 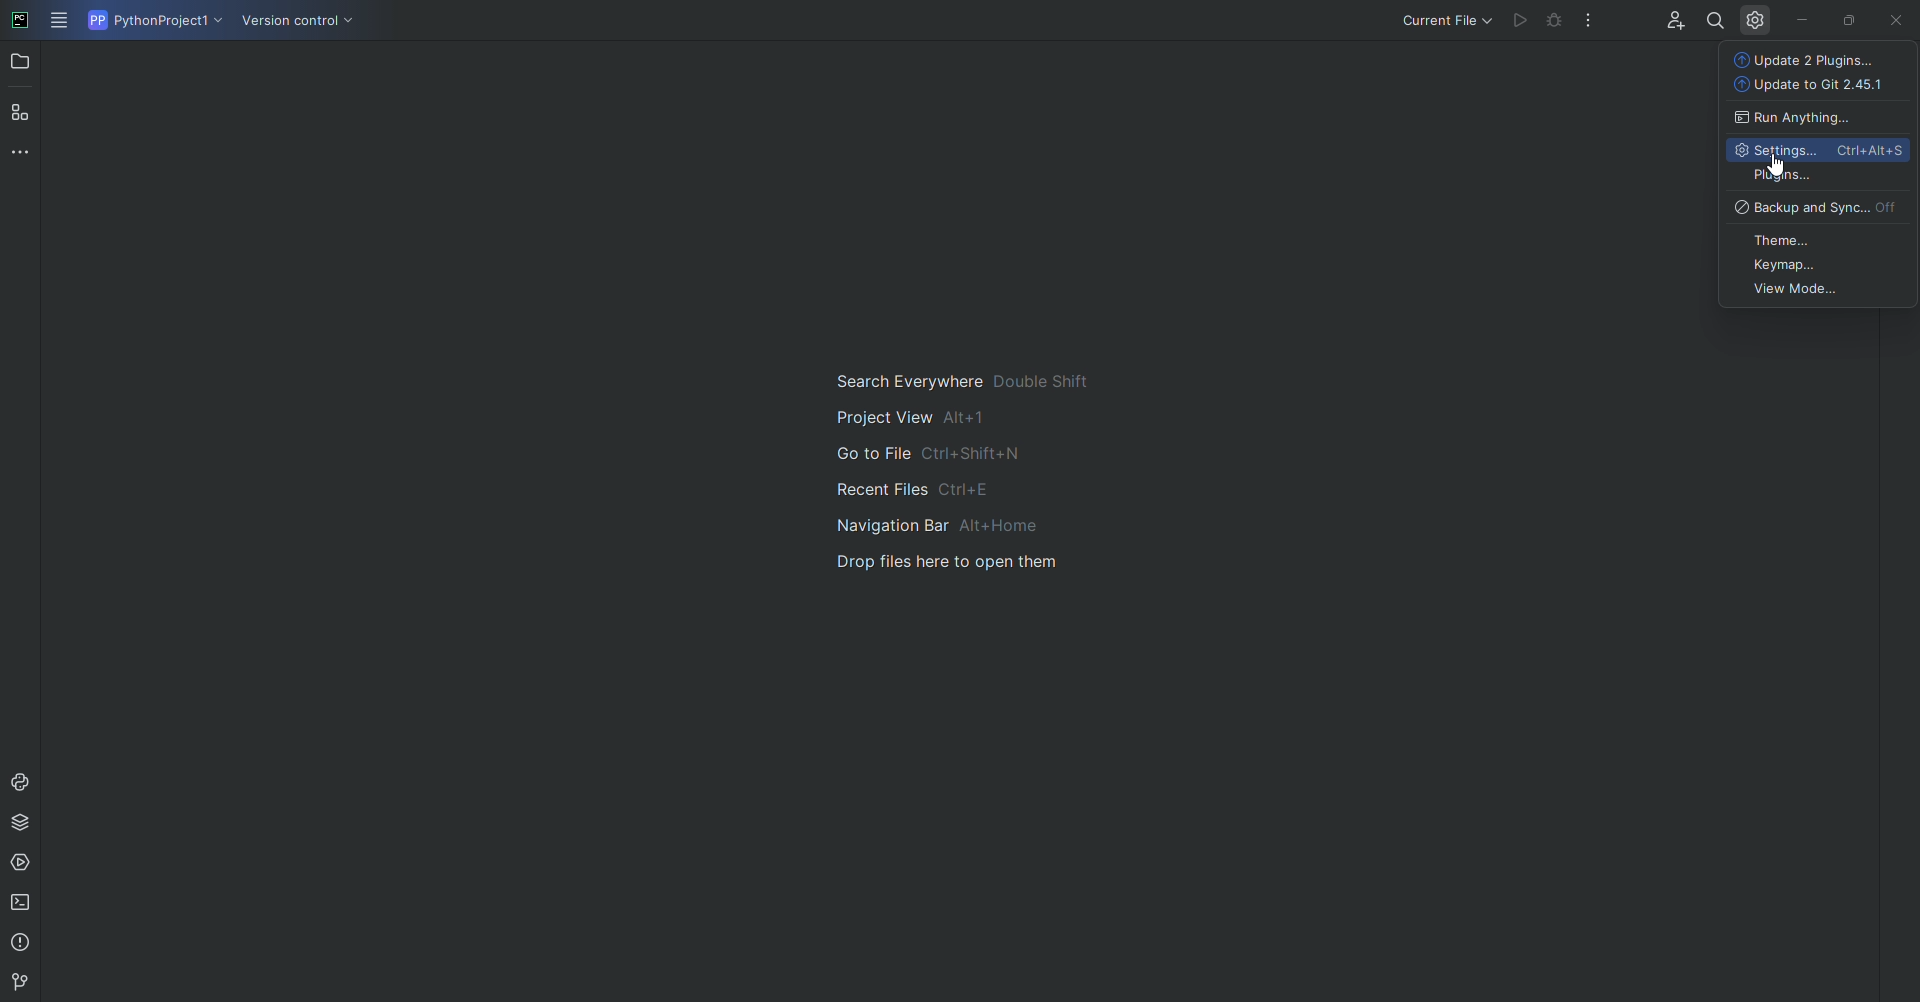 What do you see at coordinates (1778, 165) in the screenshot?
I see `Cursor` at bounding box center [1778, 165].